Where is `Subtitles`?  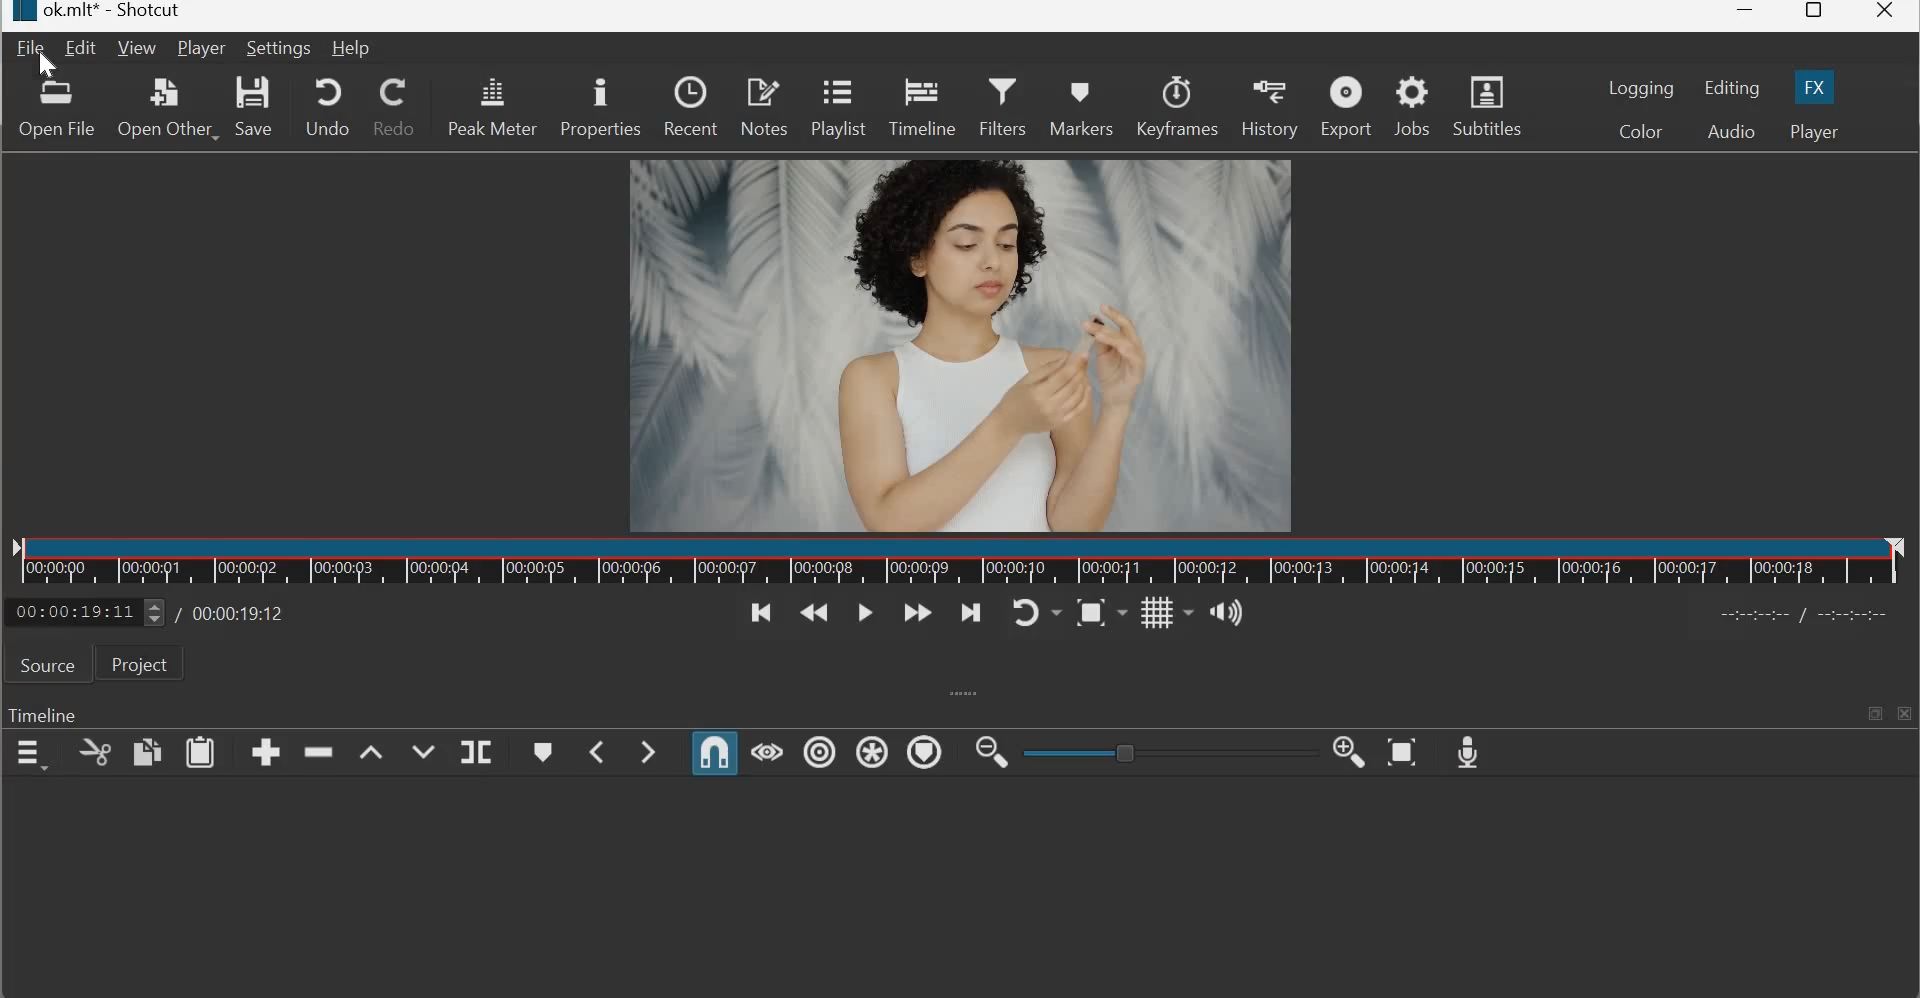 Subtitles is located at coordinates (1493, 104).